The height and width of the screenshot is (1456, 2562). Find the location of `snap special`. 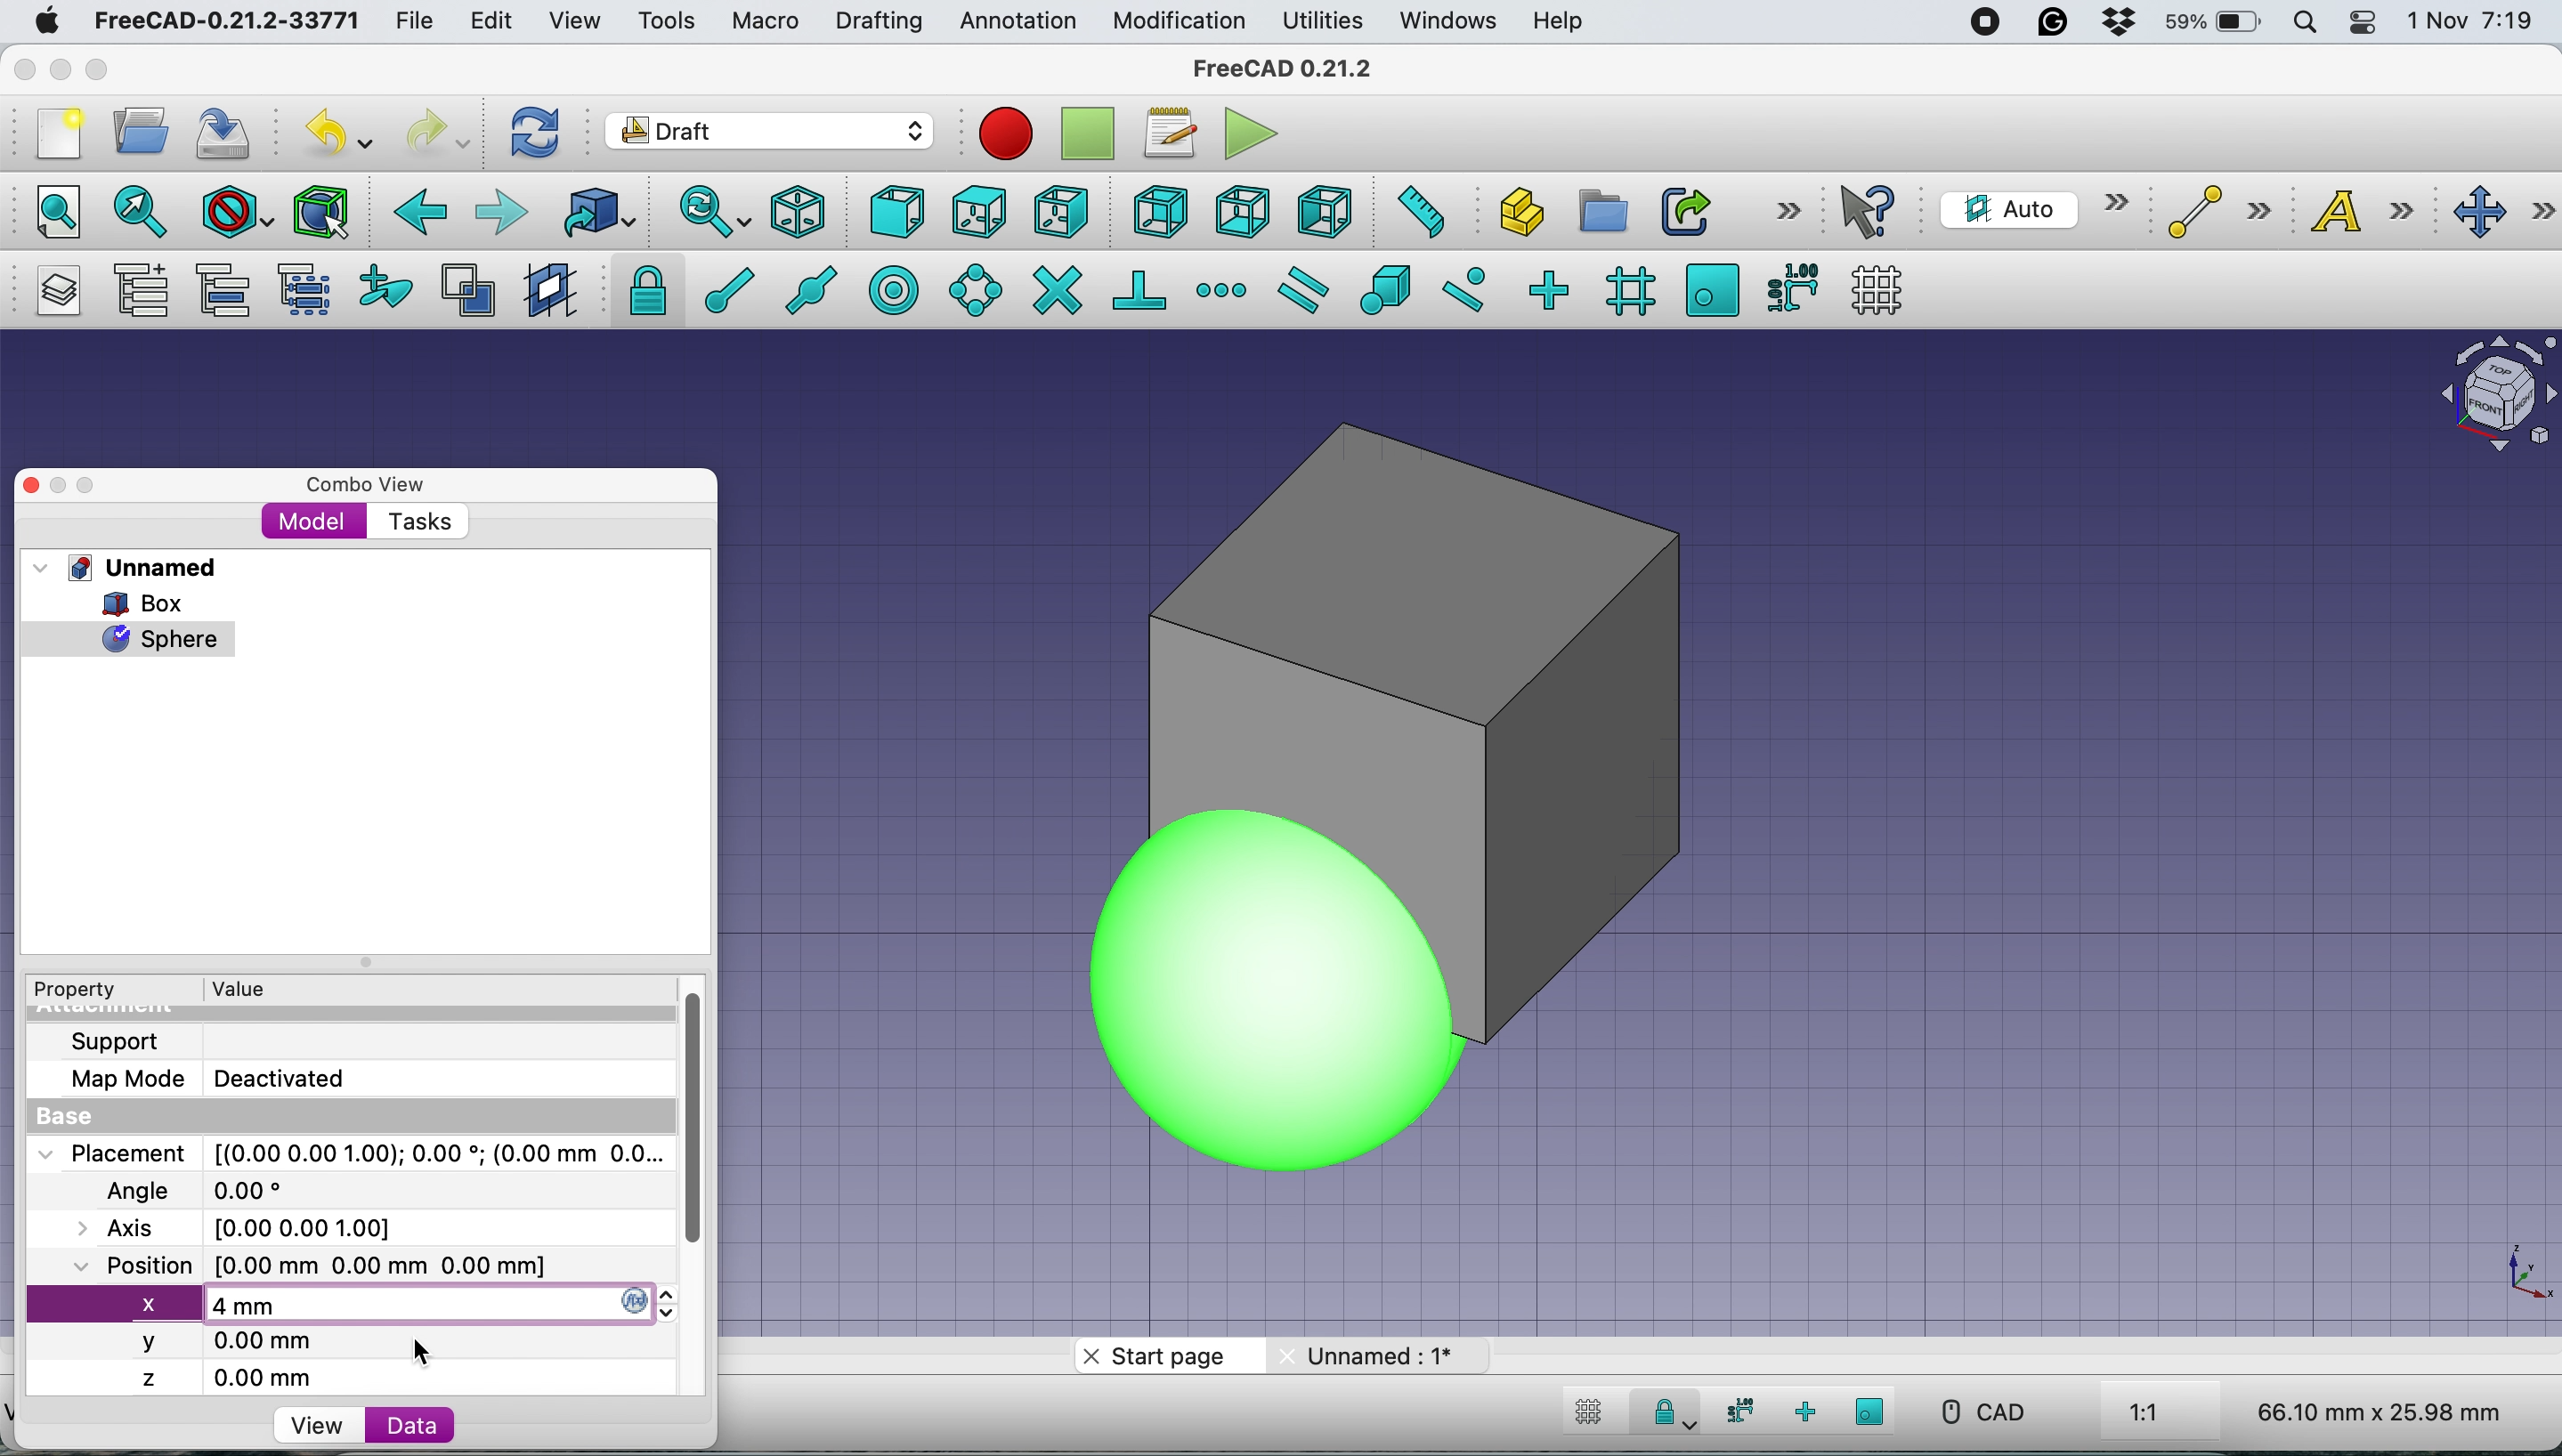

snap special is located at coordinates (1384, 289).